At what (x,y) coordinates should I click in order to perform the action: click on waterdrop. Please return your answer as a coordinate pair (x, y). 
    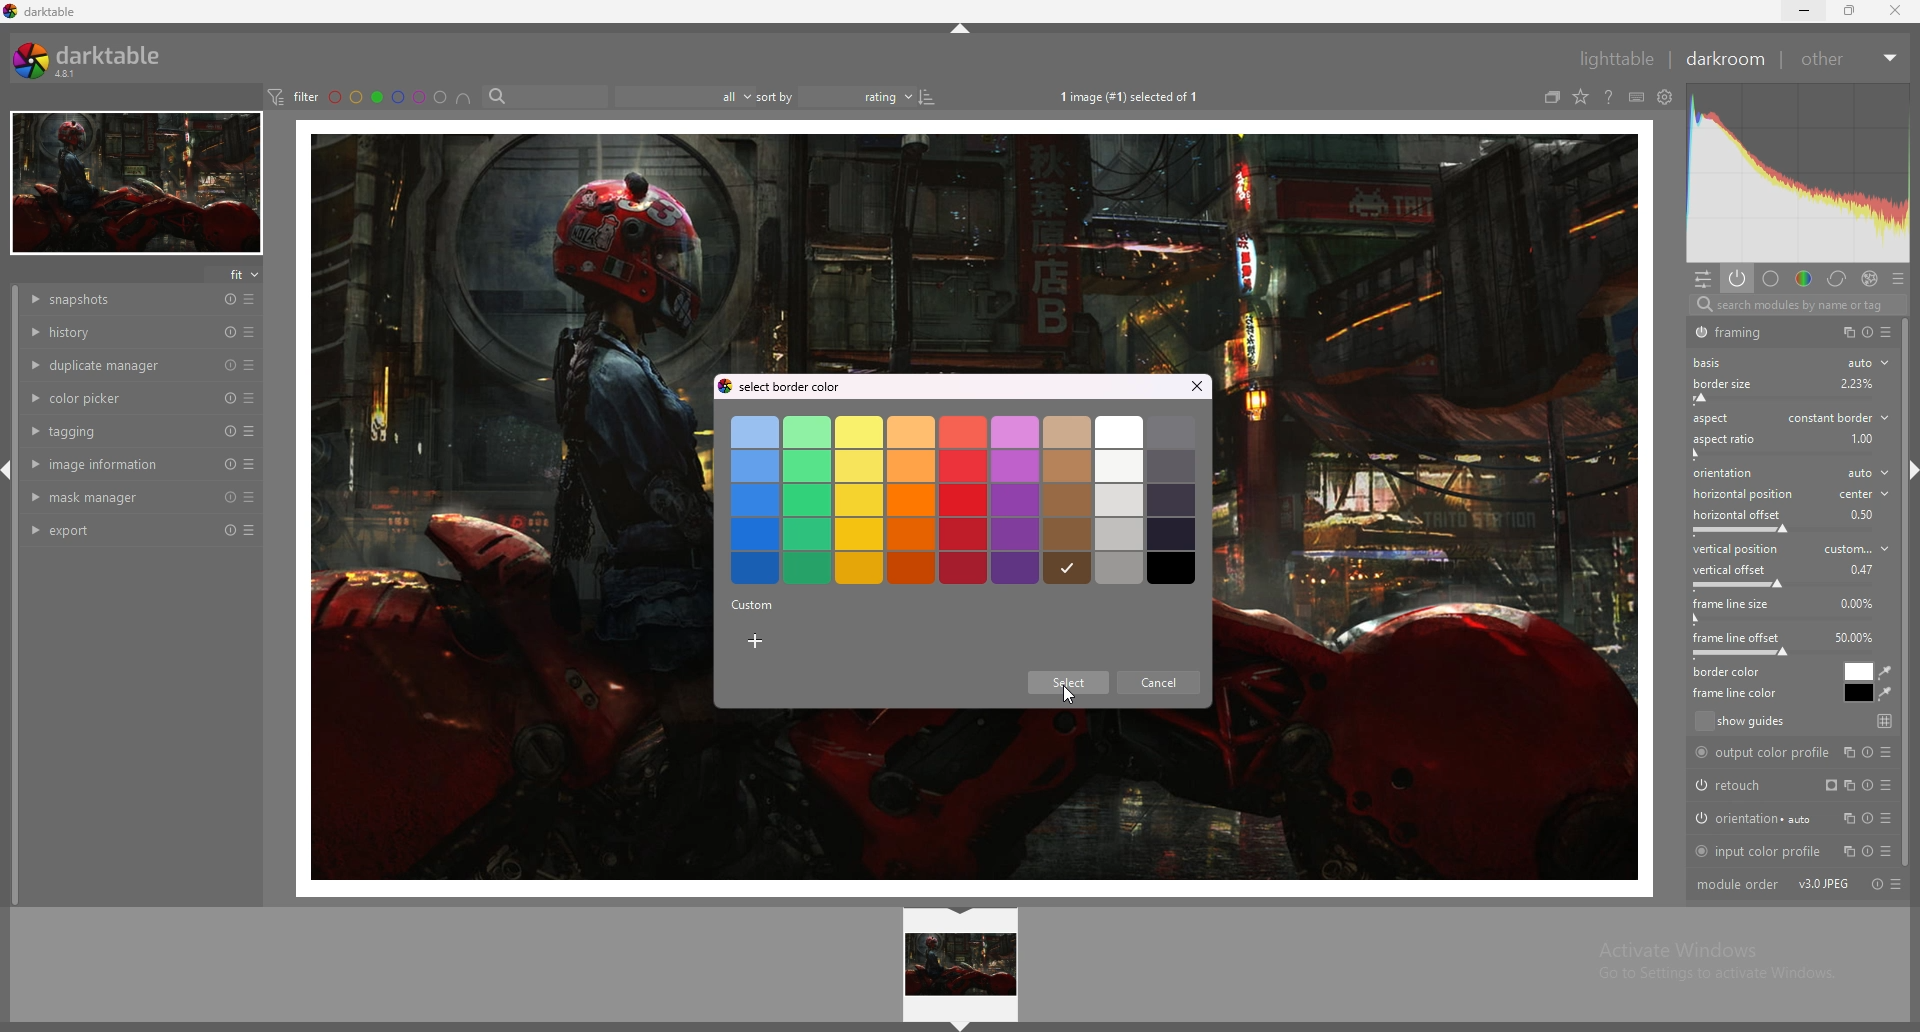
    Looking at the image, I should click on (1886, 694).